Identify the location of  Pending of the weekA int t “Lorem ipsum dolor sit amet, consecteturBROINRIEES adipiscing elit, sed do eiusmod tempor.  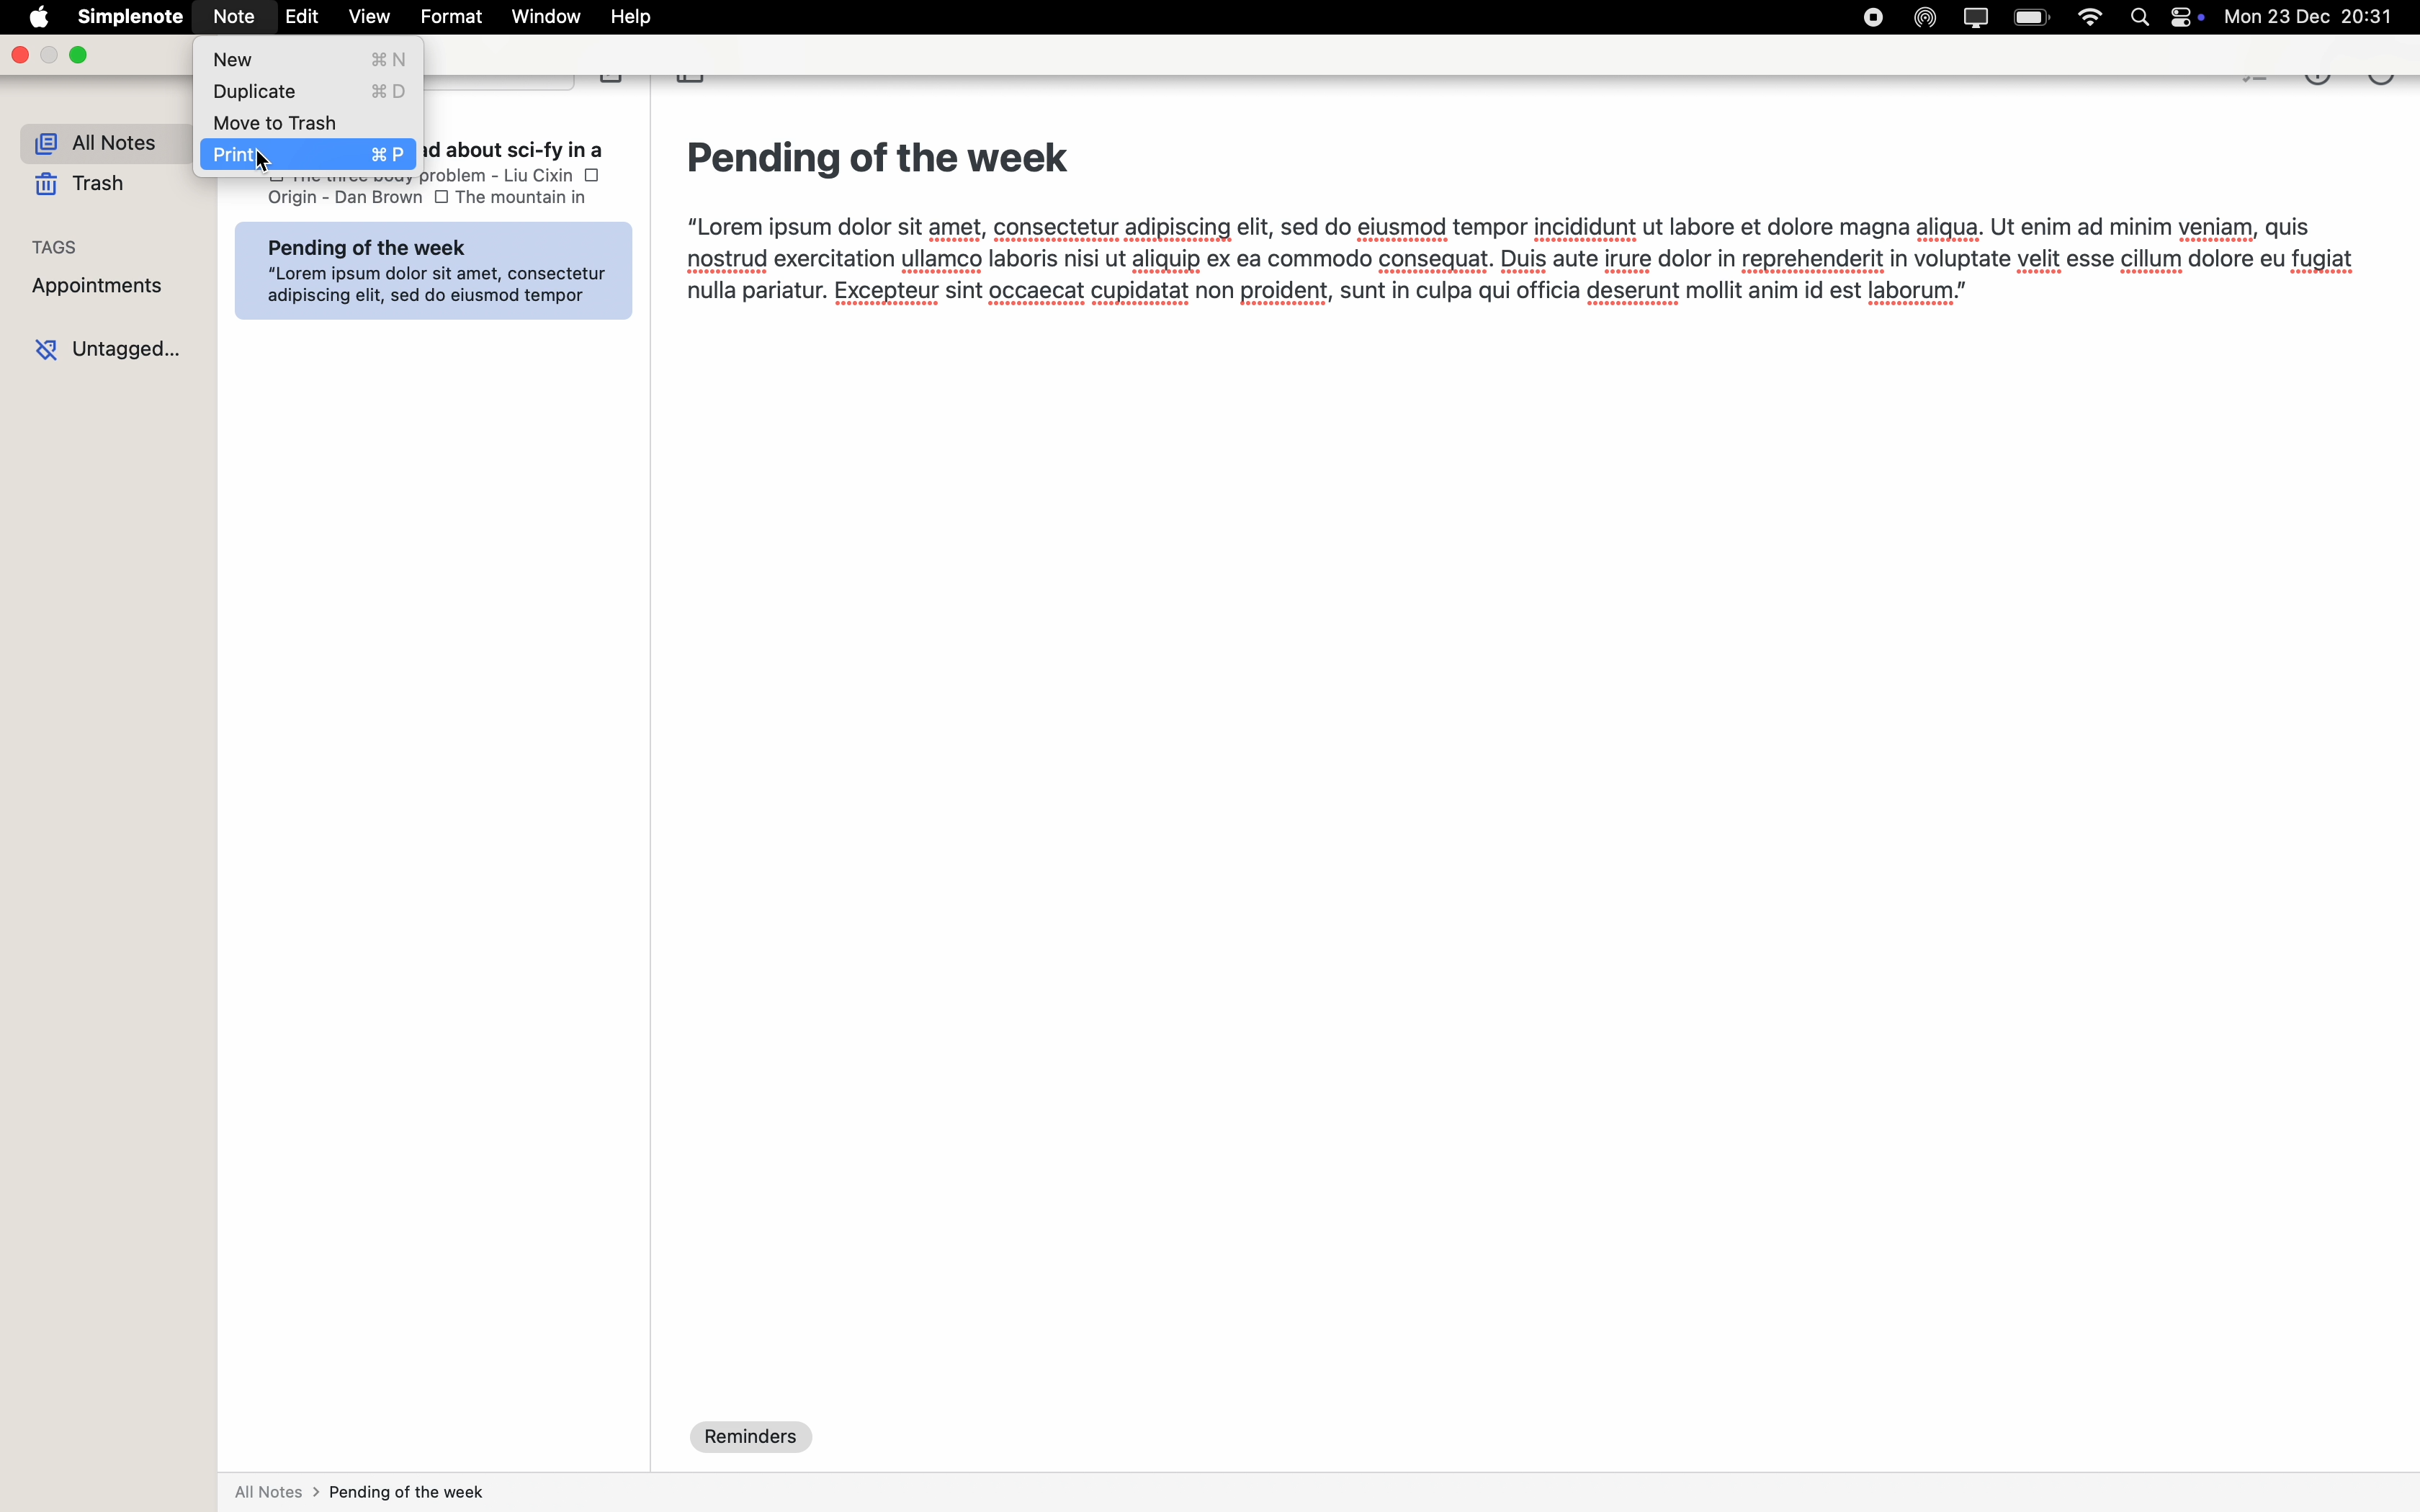
(433, 273).